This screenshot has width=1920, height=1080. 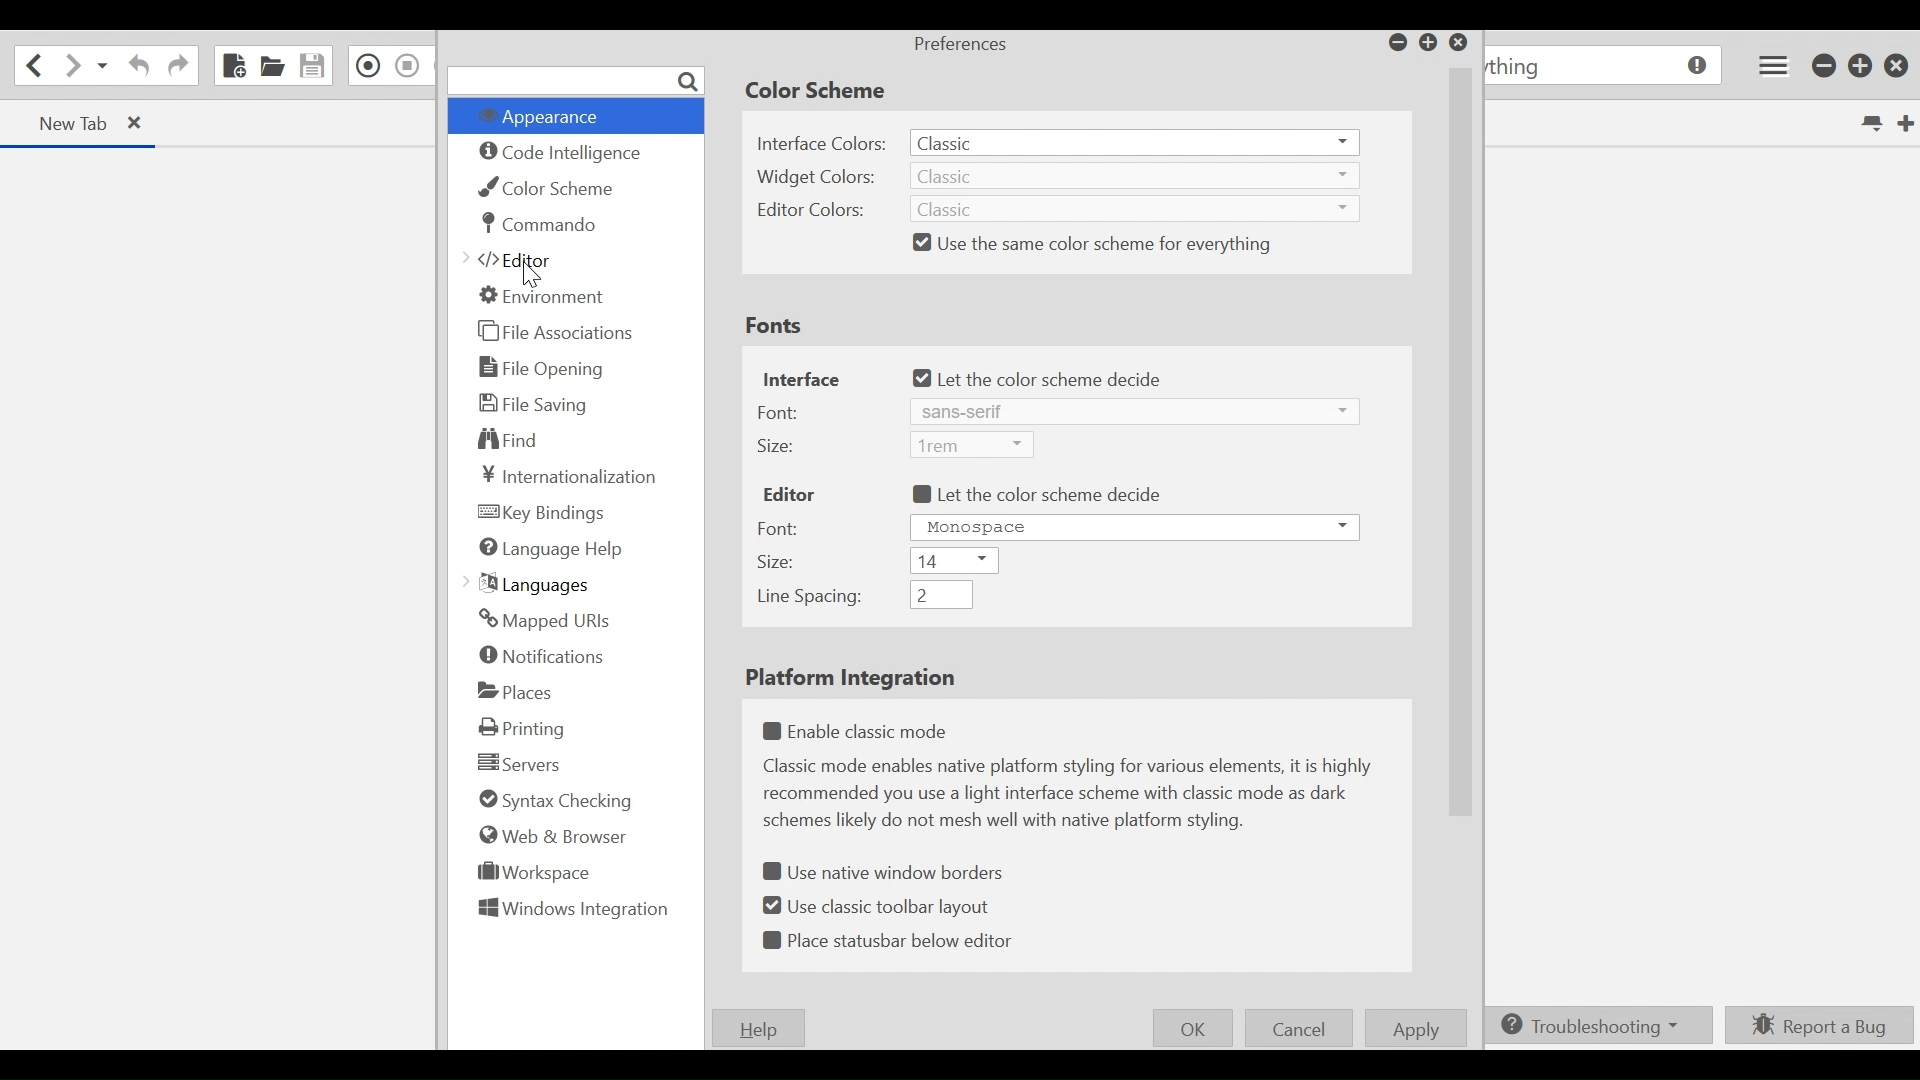 I want to click on New Tab, so click(x=1903, y=122).